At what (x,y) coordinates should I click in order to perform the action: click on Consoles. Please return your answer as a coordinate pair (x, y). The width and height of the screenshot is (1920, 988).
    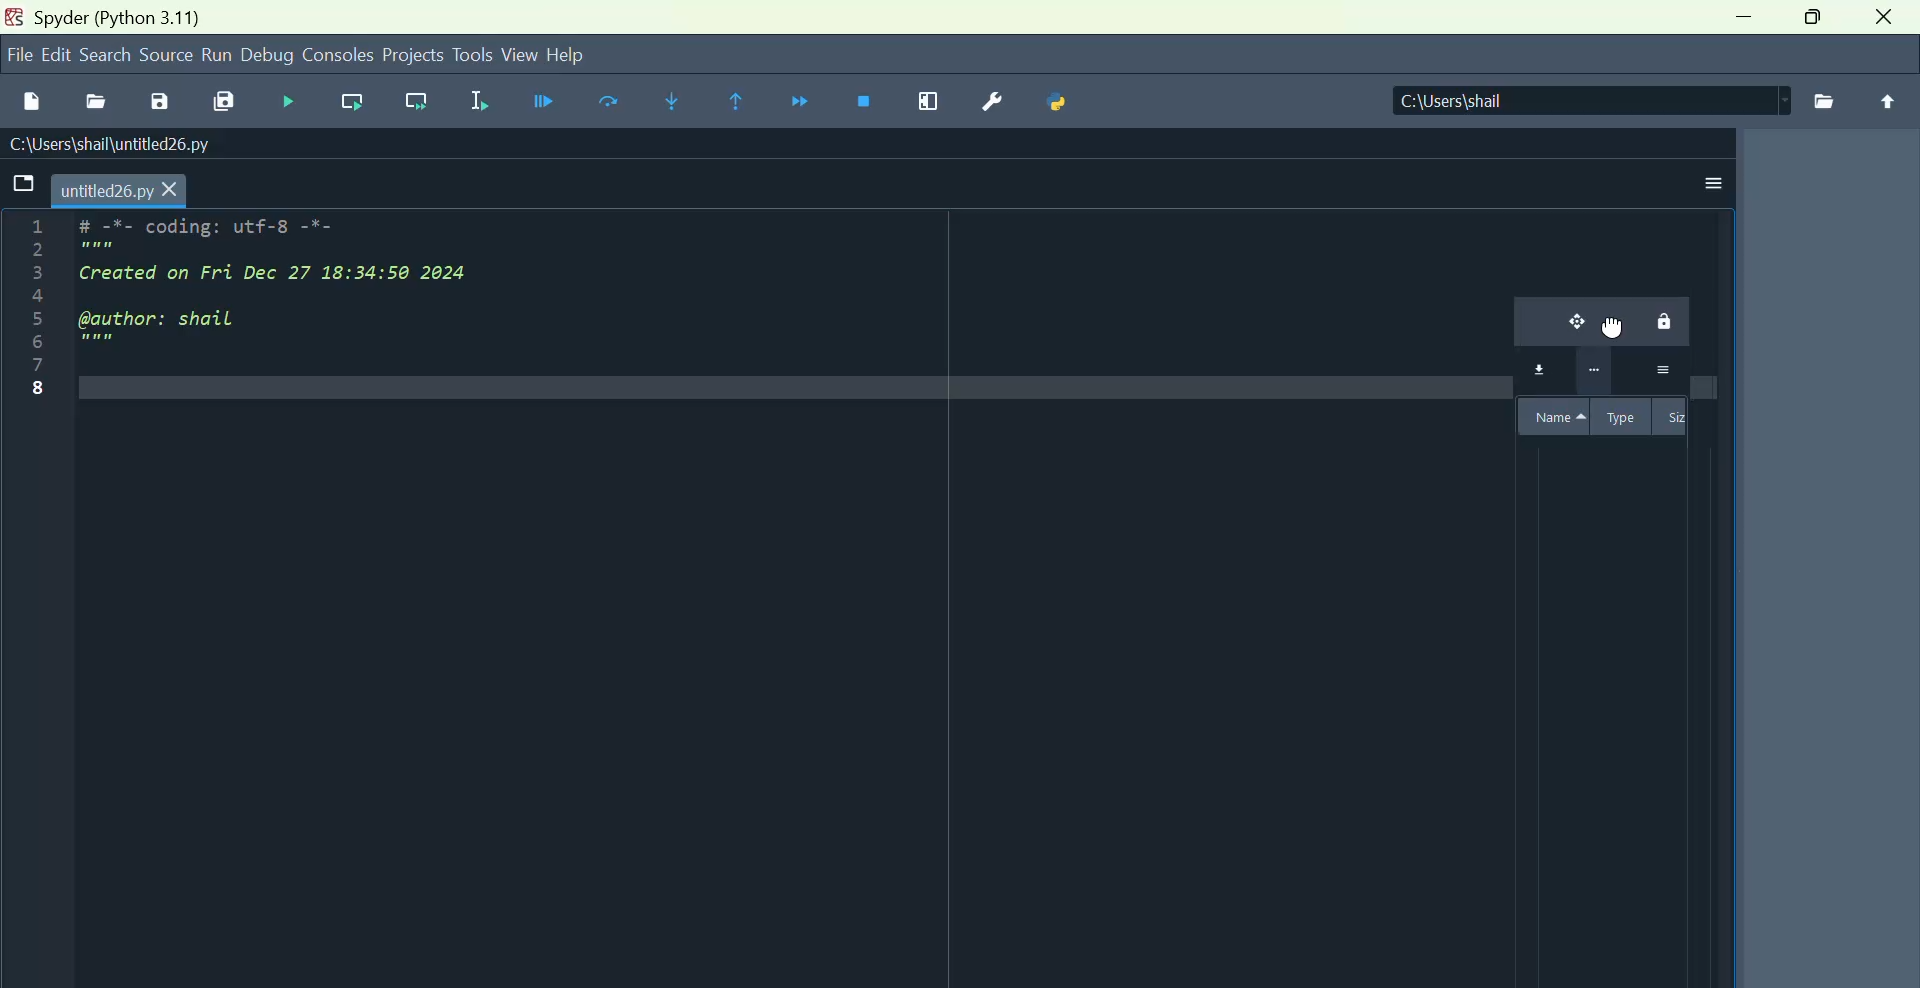
    Looking at the image, I should click on (338, 54).